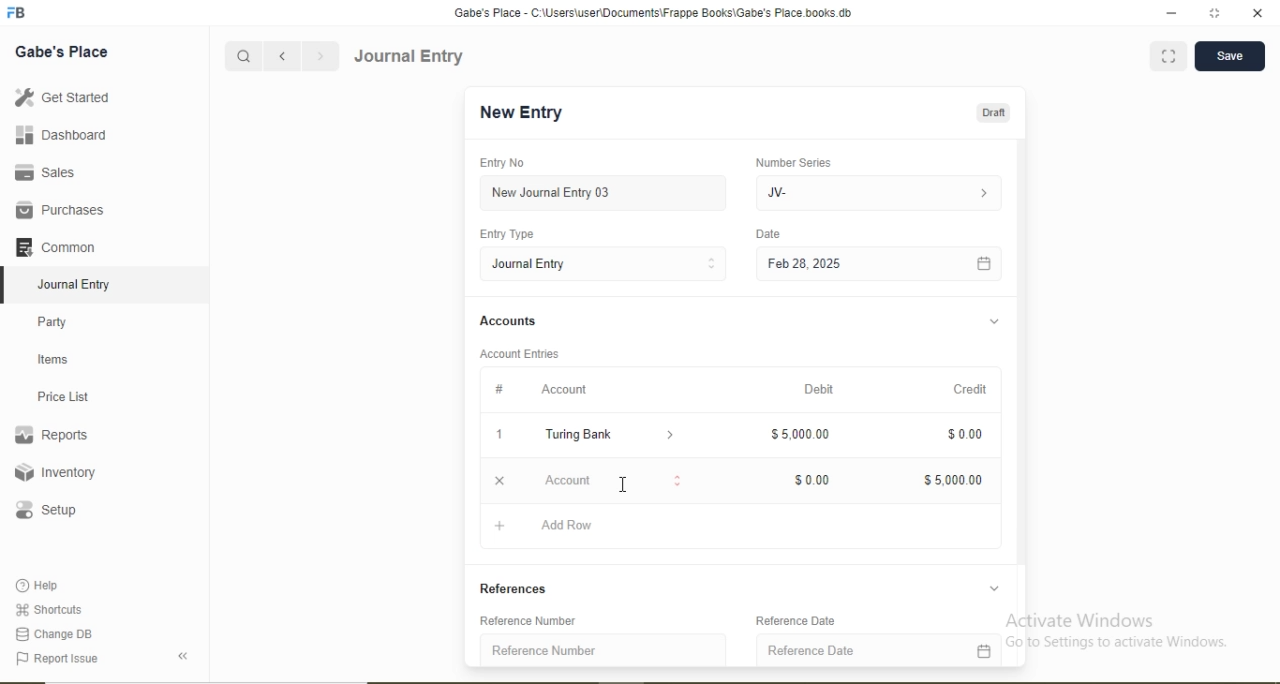 The width and height of the screenshot is (1280, 684). I want to click on Shortcuts, so click(47, 609).